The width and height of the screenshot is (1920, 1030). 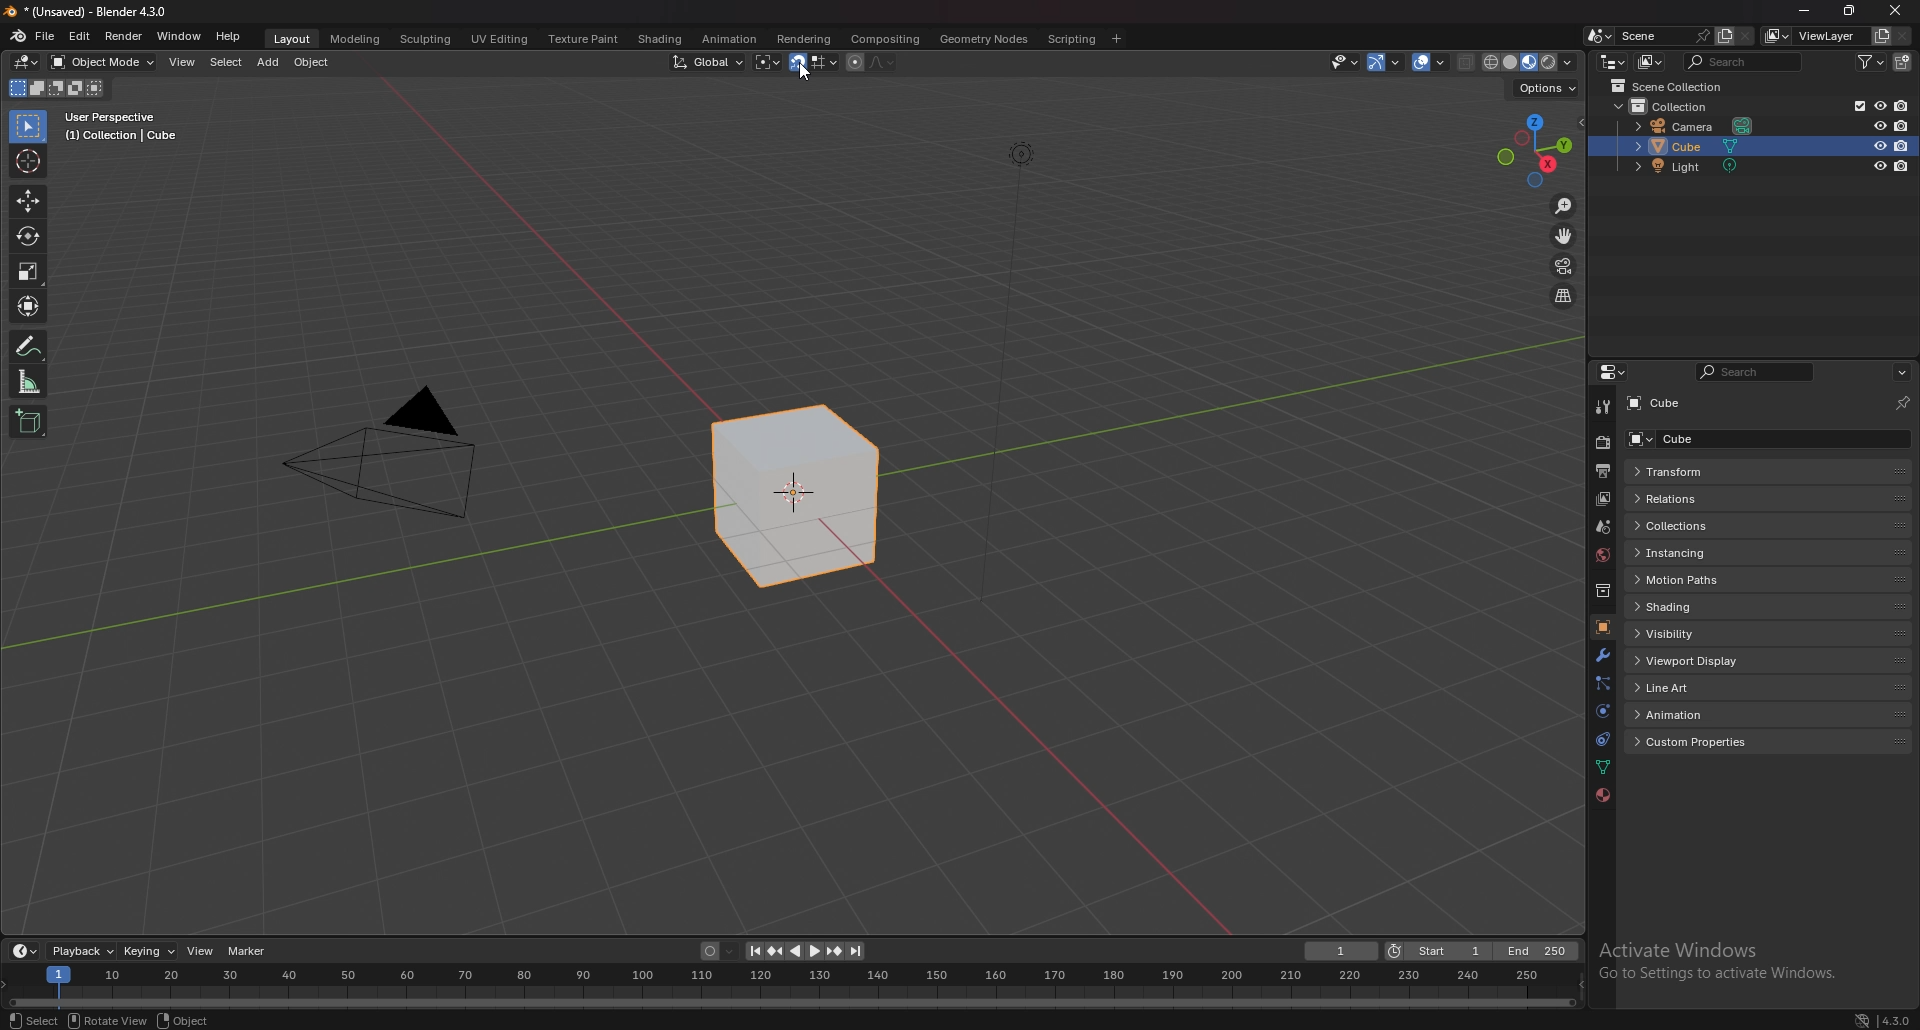 What do you see at coordinates (29, 381) in the screenshot?
I see `measure` at bounding box center [29, 381].